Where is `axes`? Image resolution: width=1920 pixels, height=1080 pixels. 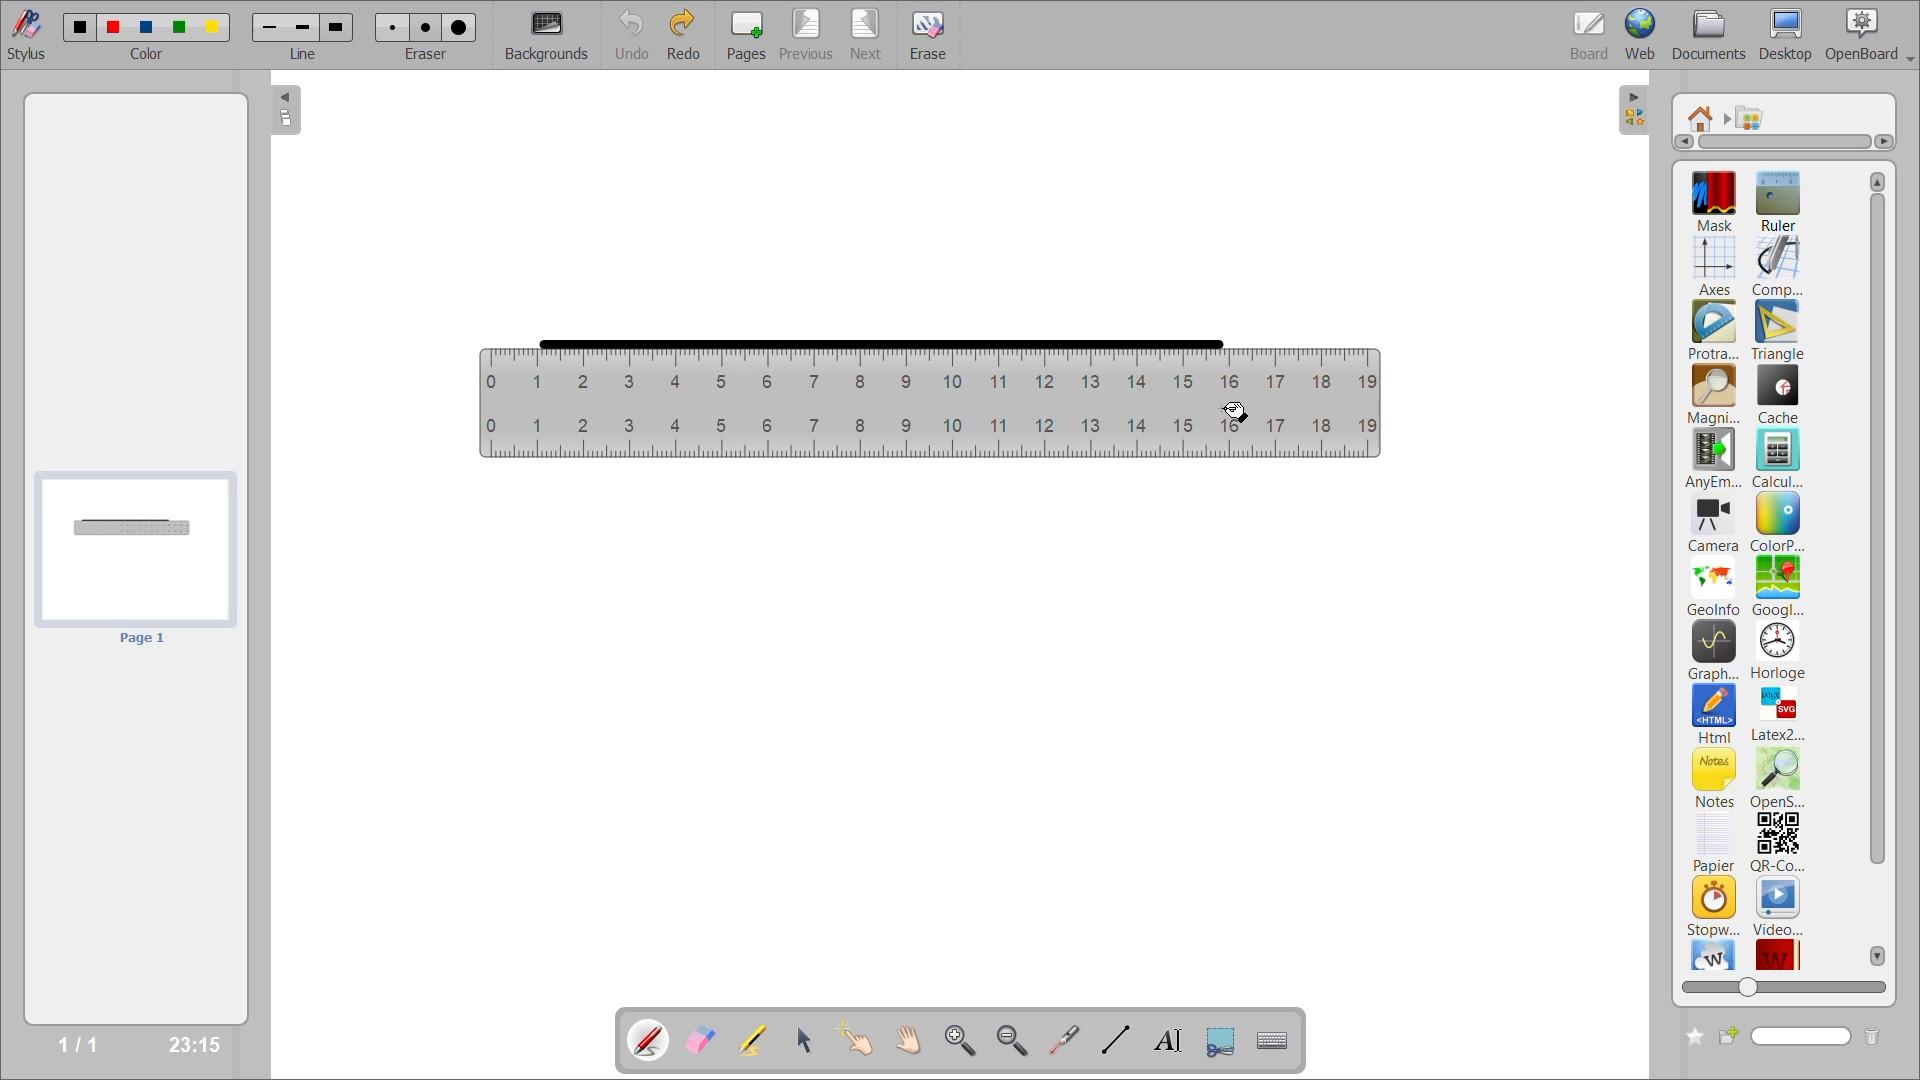 axes is located at coordinates (1718, 263).